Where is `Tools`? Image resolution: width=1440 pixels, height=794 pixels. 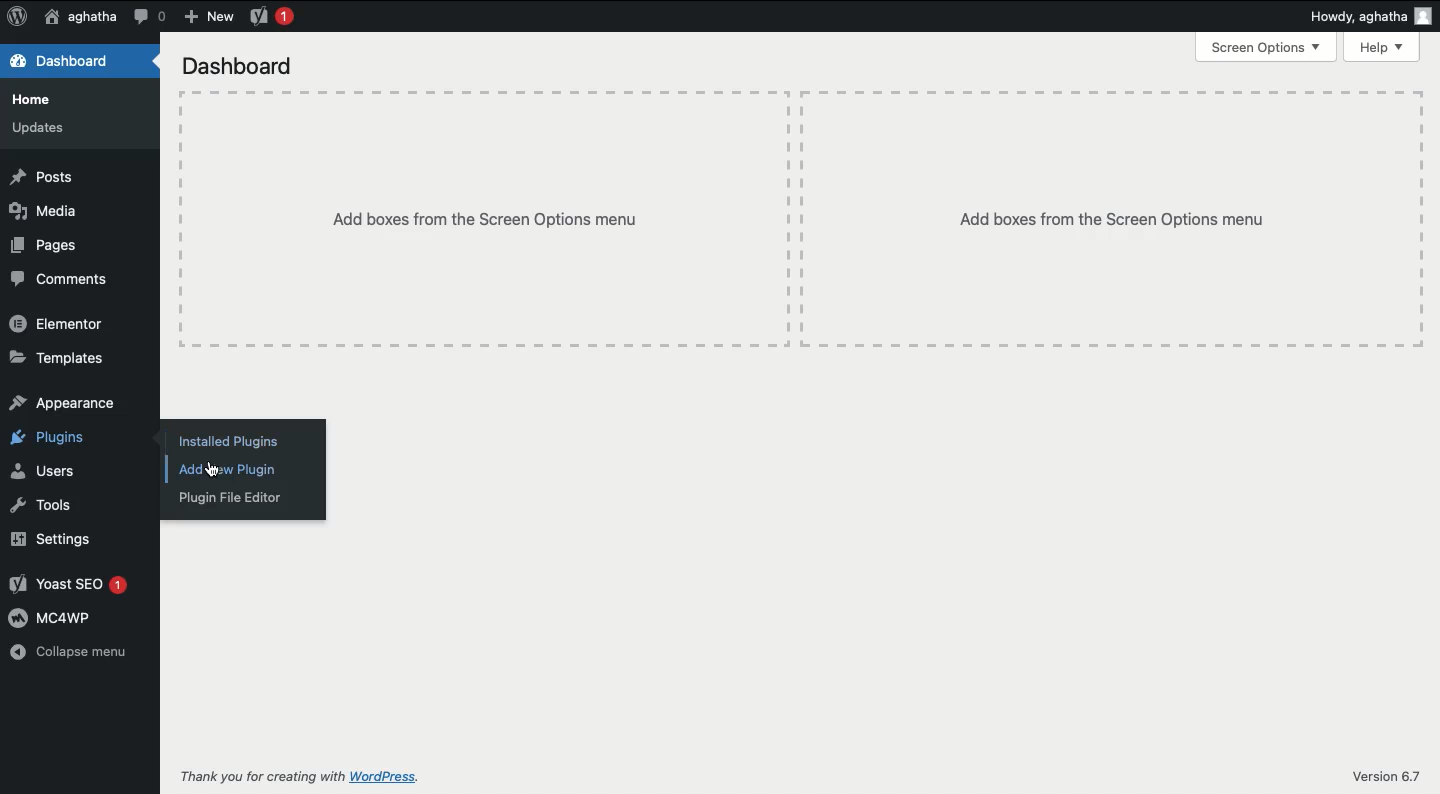 Tools is located at coordinates (44, 506).